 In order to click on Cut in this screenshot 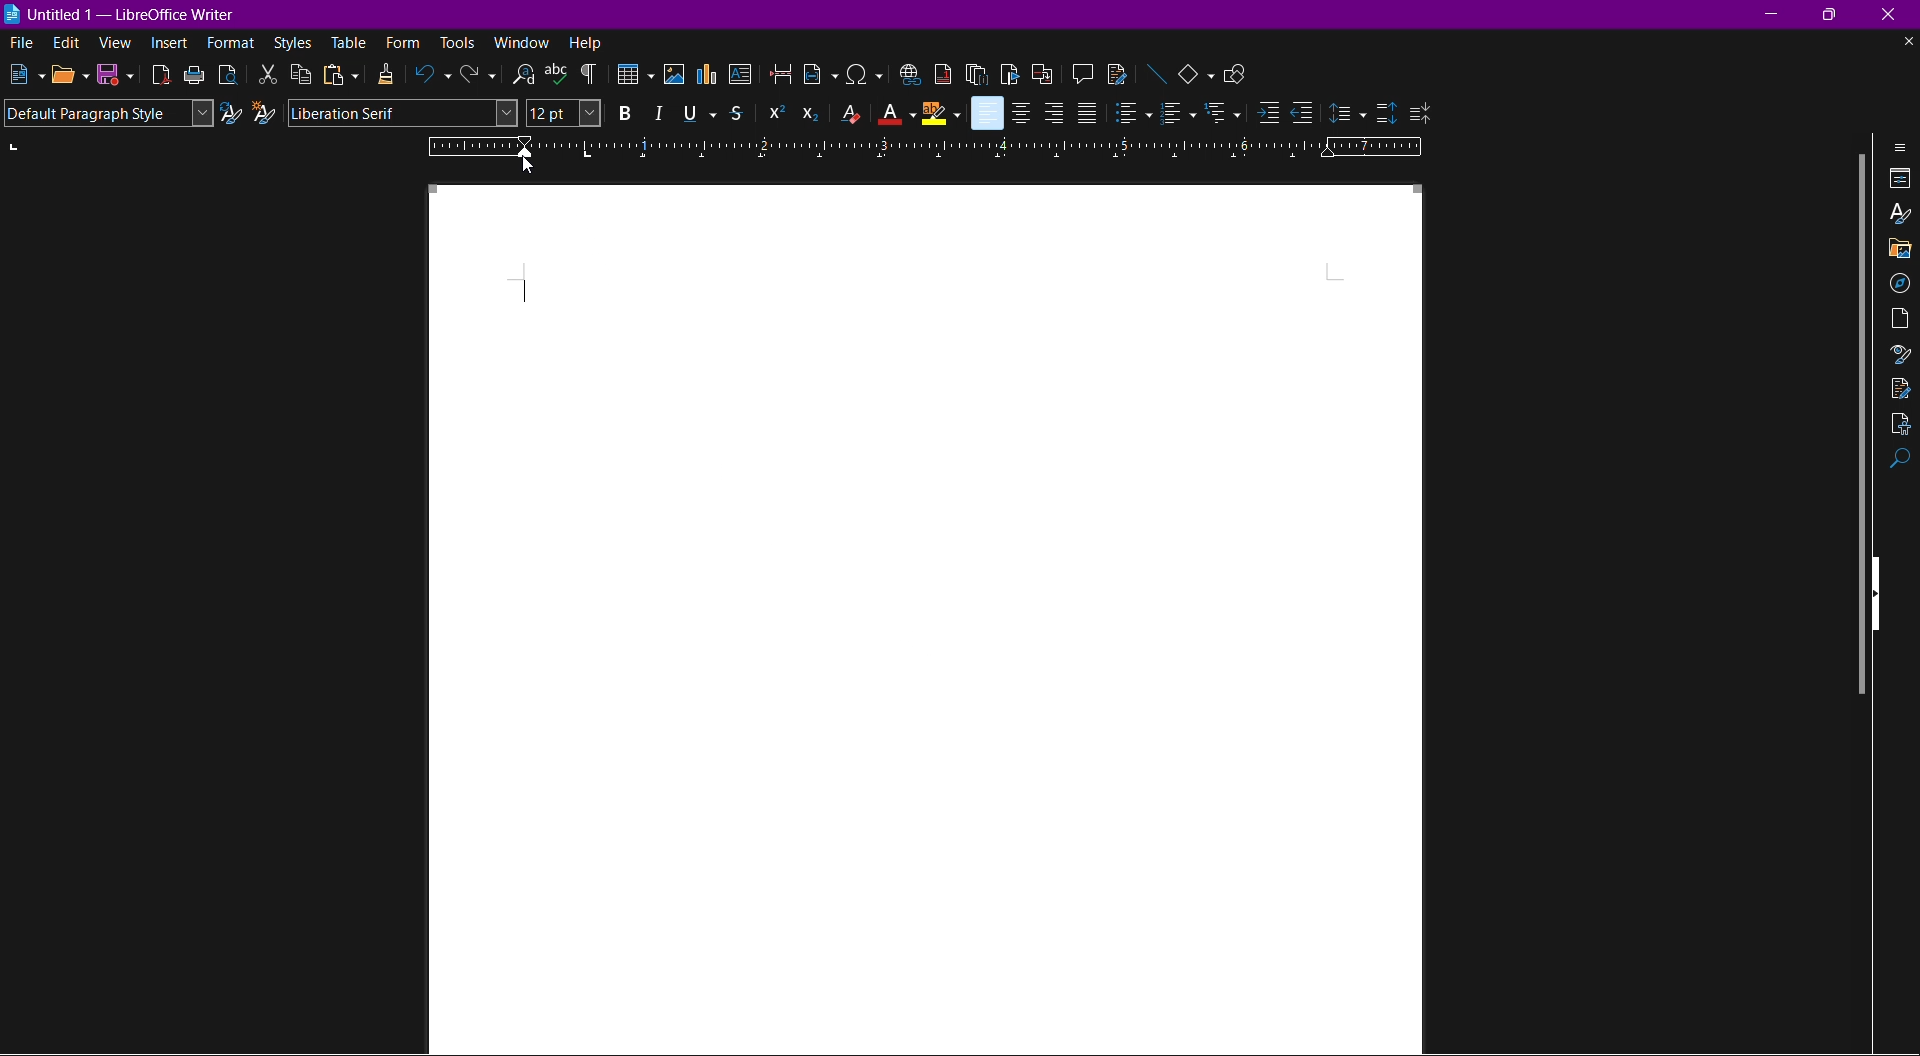, I will do `click(266, 74)`.